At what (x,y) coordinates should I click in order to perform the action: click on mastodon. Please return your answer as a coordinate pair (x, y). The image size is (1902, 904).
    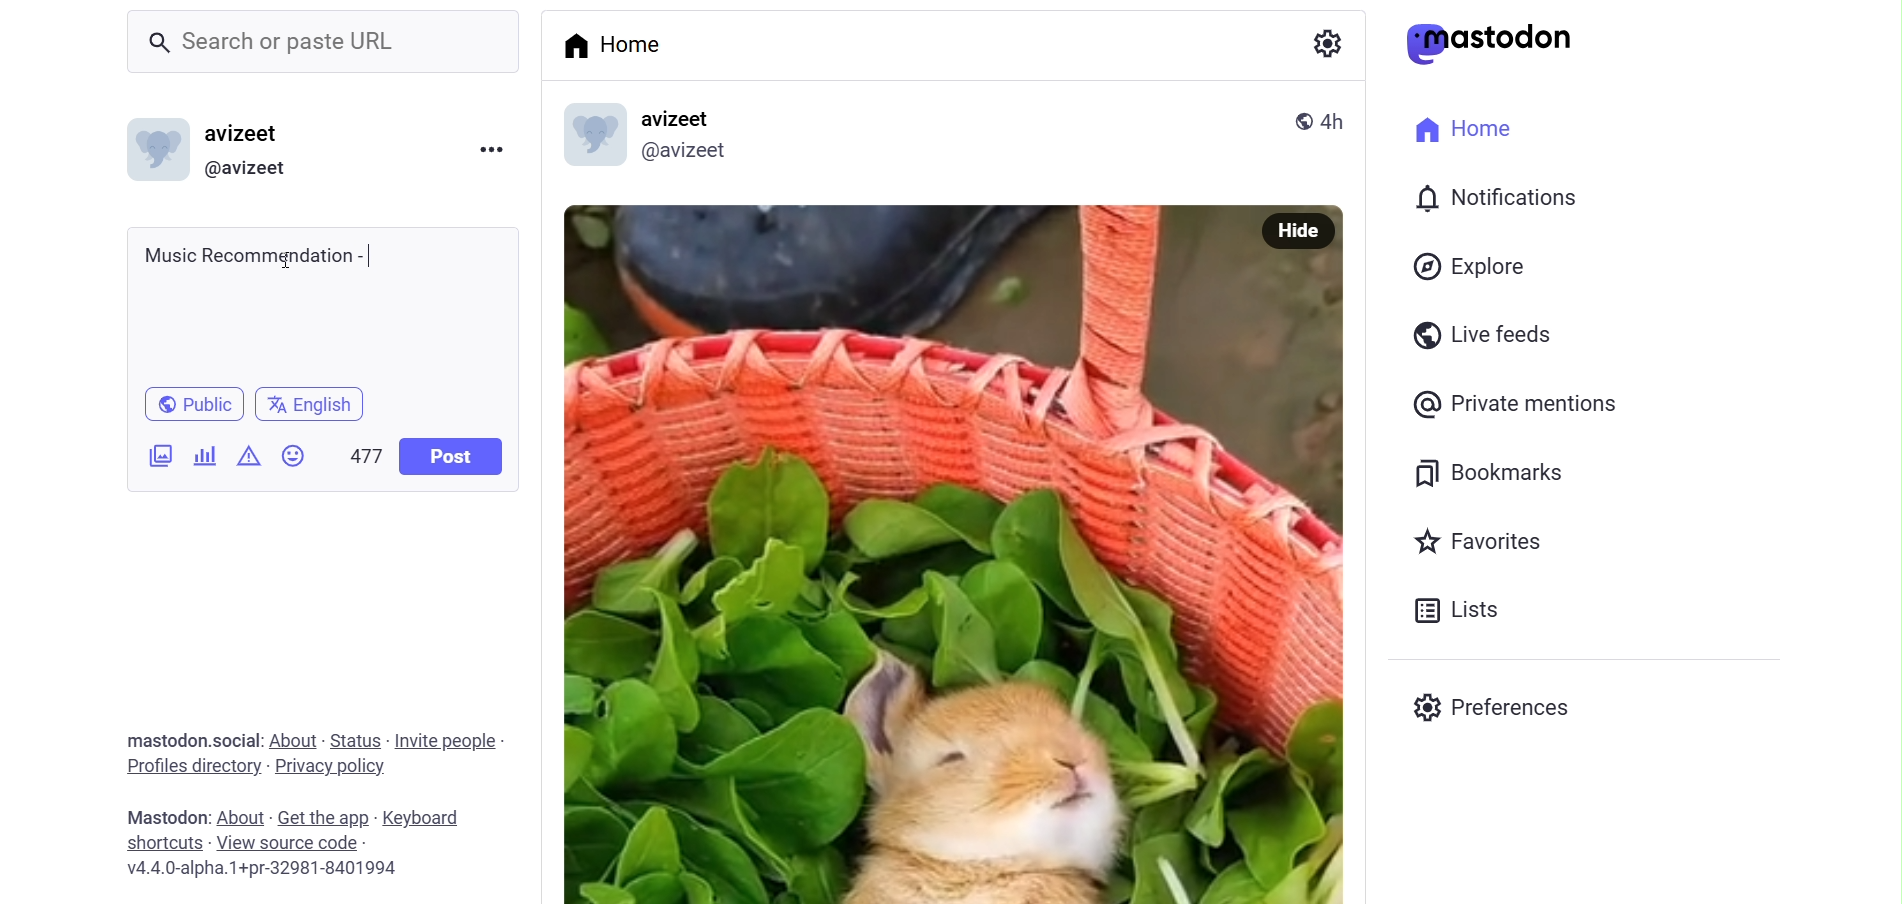
    Looking at the image, I should click on (161, 738).